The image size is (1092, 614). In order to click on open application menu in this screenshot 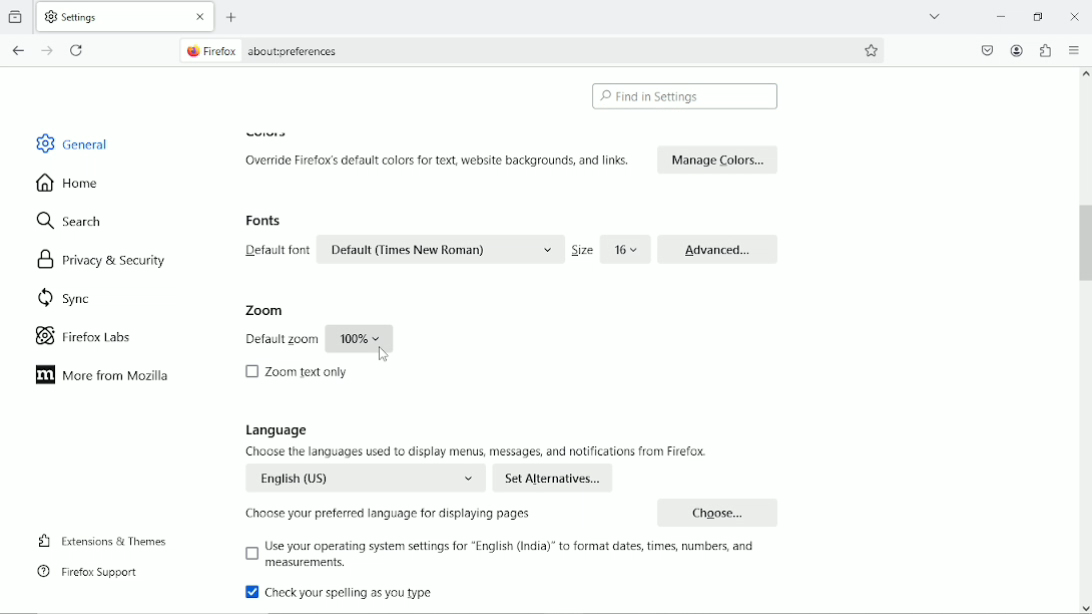, I will do `click(1074, 52)`.